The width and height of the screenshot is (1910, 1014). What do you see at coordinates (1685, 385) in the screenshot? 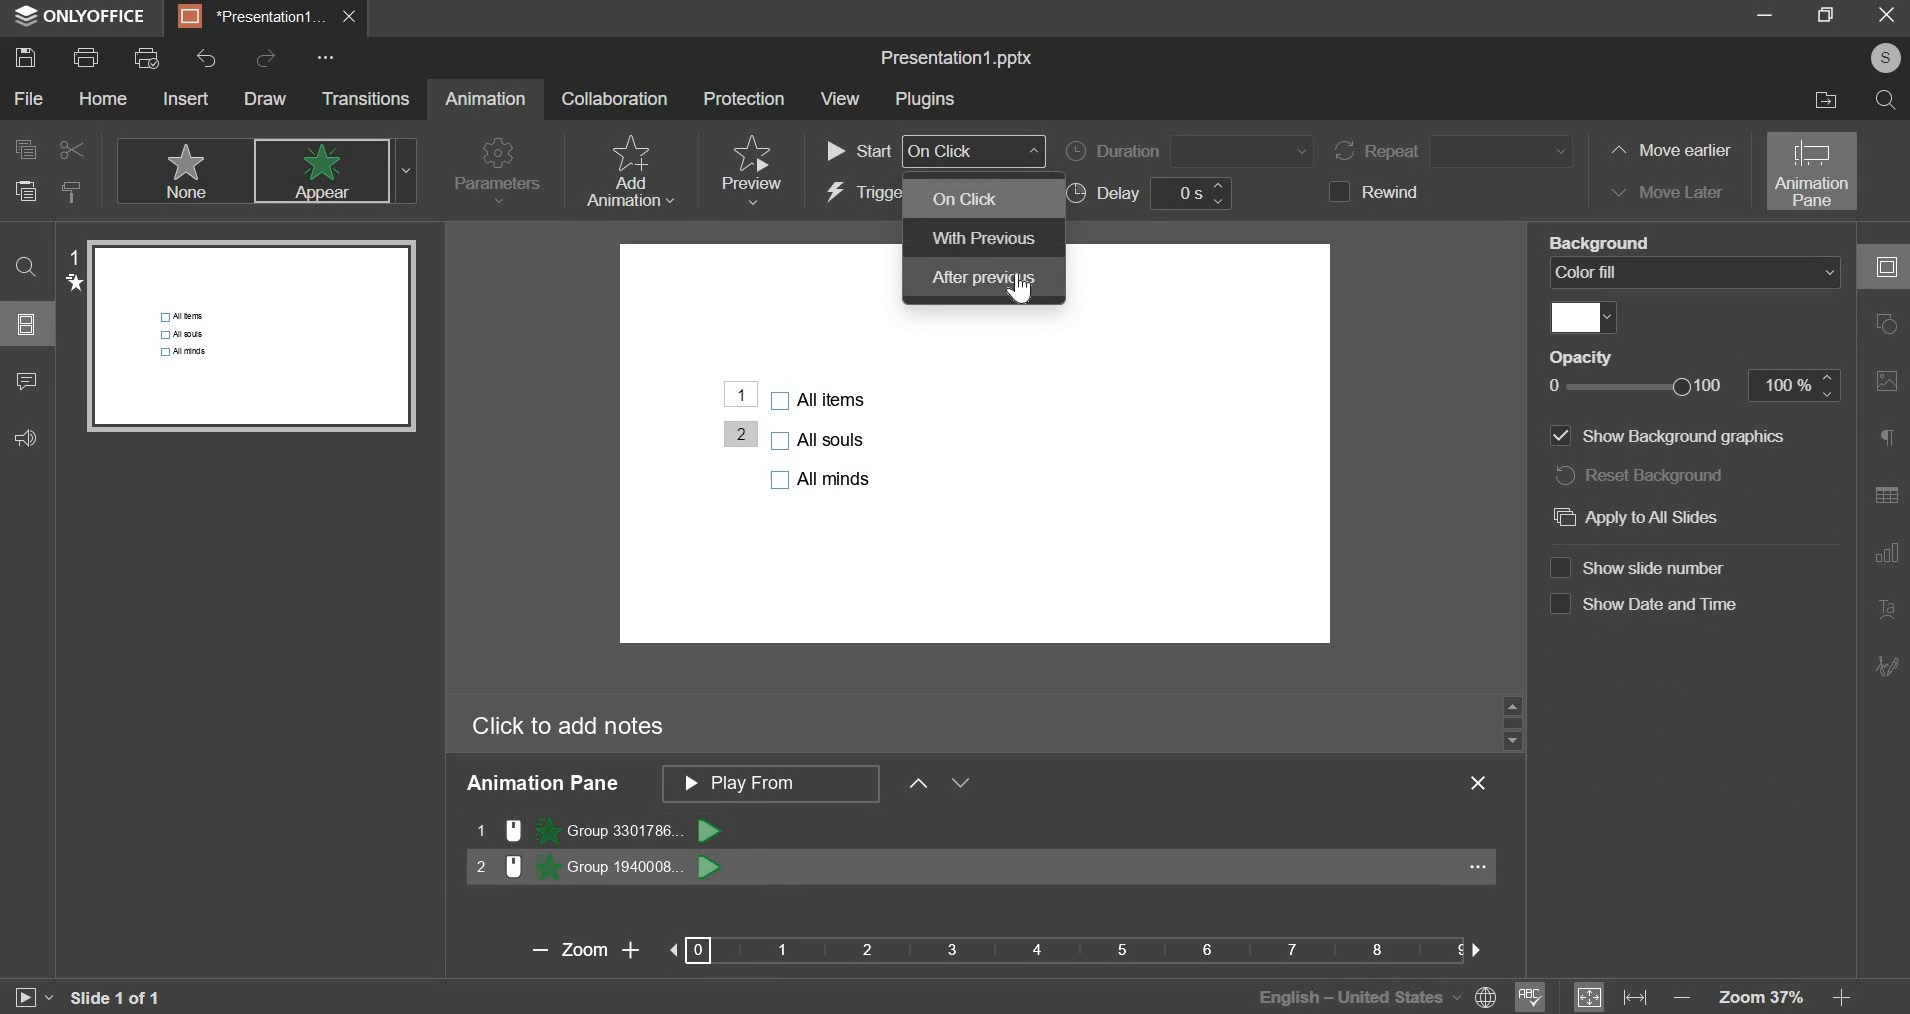
I see `opacity slider` at bounding box center [1685, 385].